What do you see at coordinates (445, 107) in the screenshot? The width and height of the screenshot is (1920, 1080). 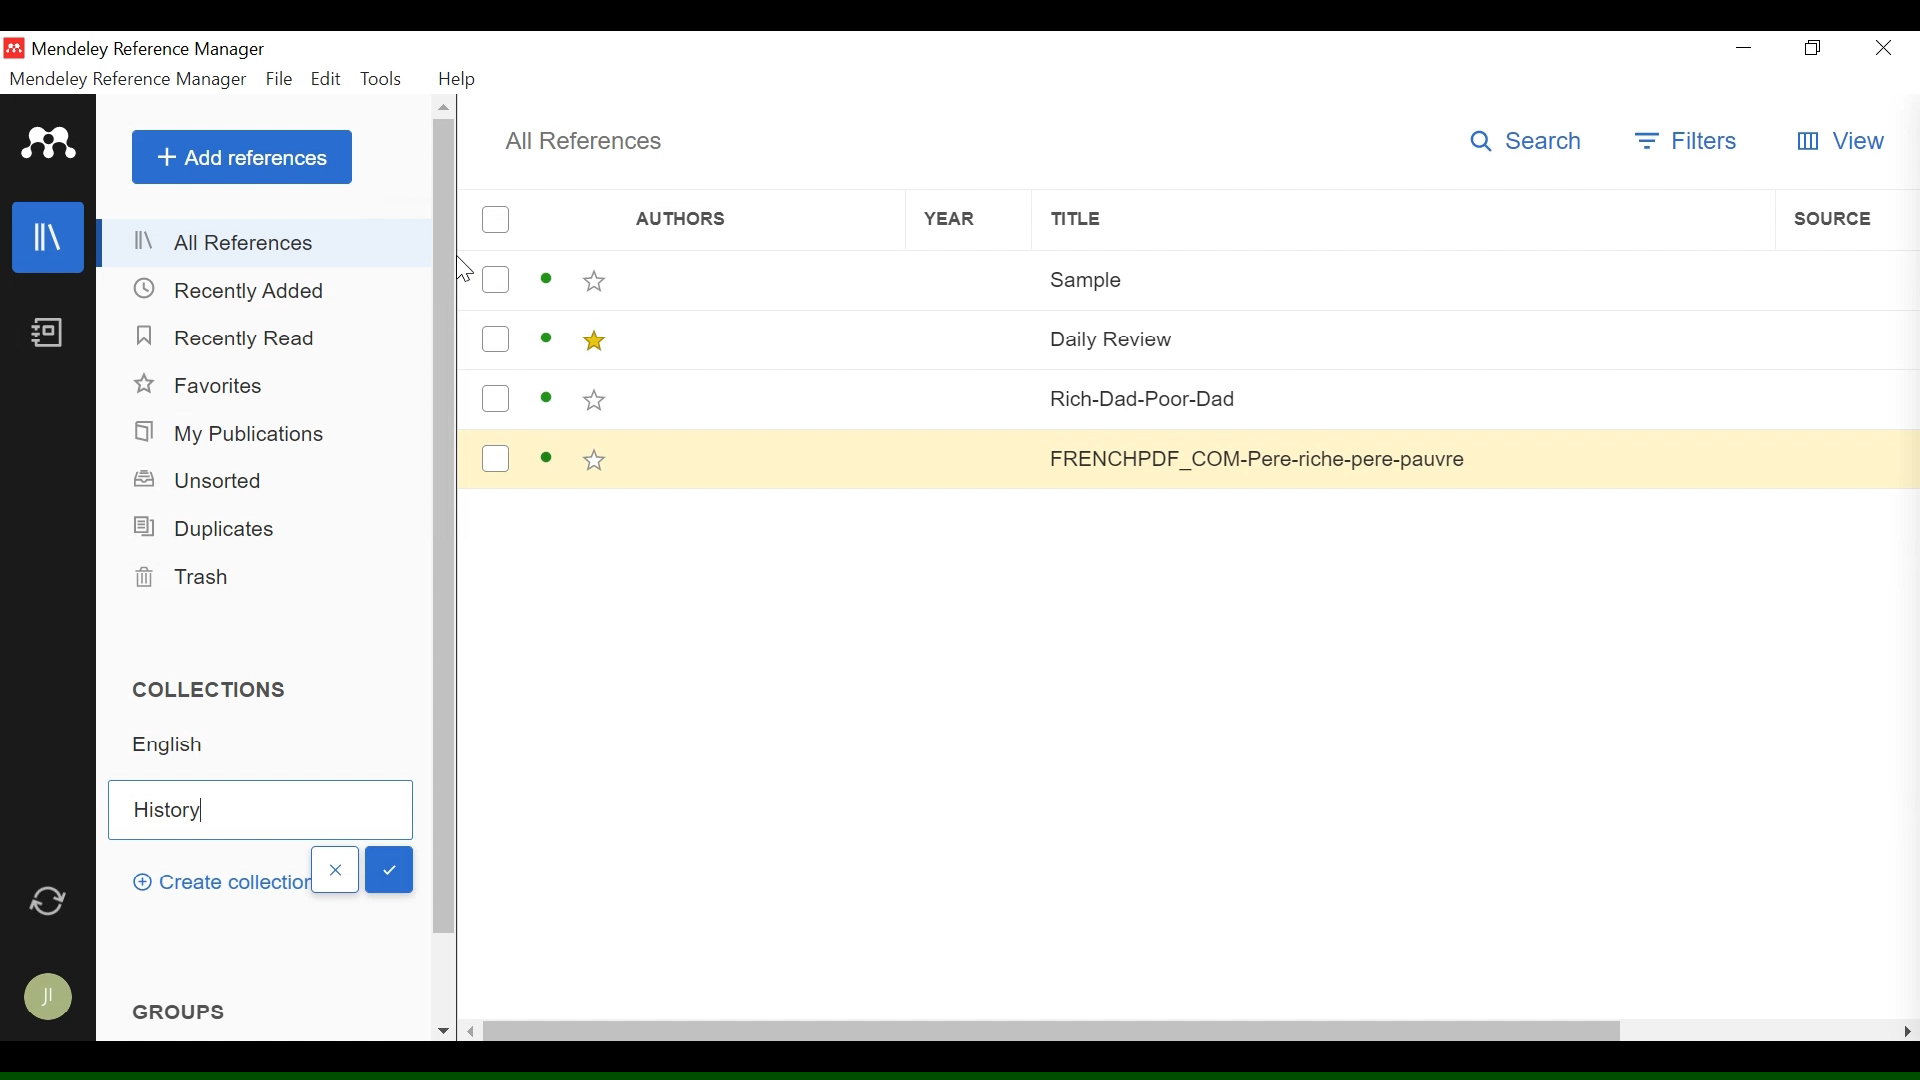 I see `Scroll up` at bounding box center [445, 107].